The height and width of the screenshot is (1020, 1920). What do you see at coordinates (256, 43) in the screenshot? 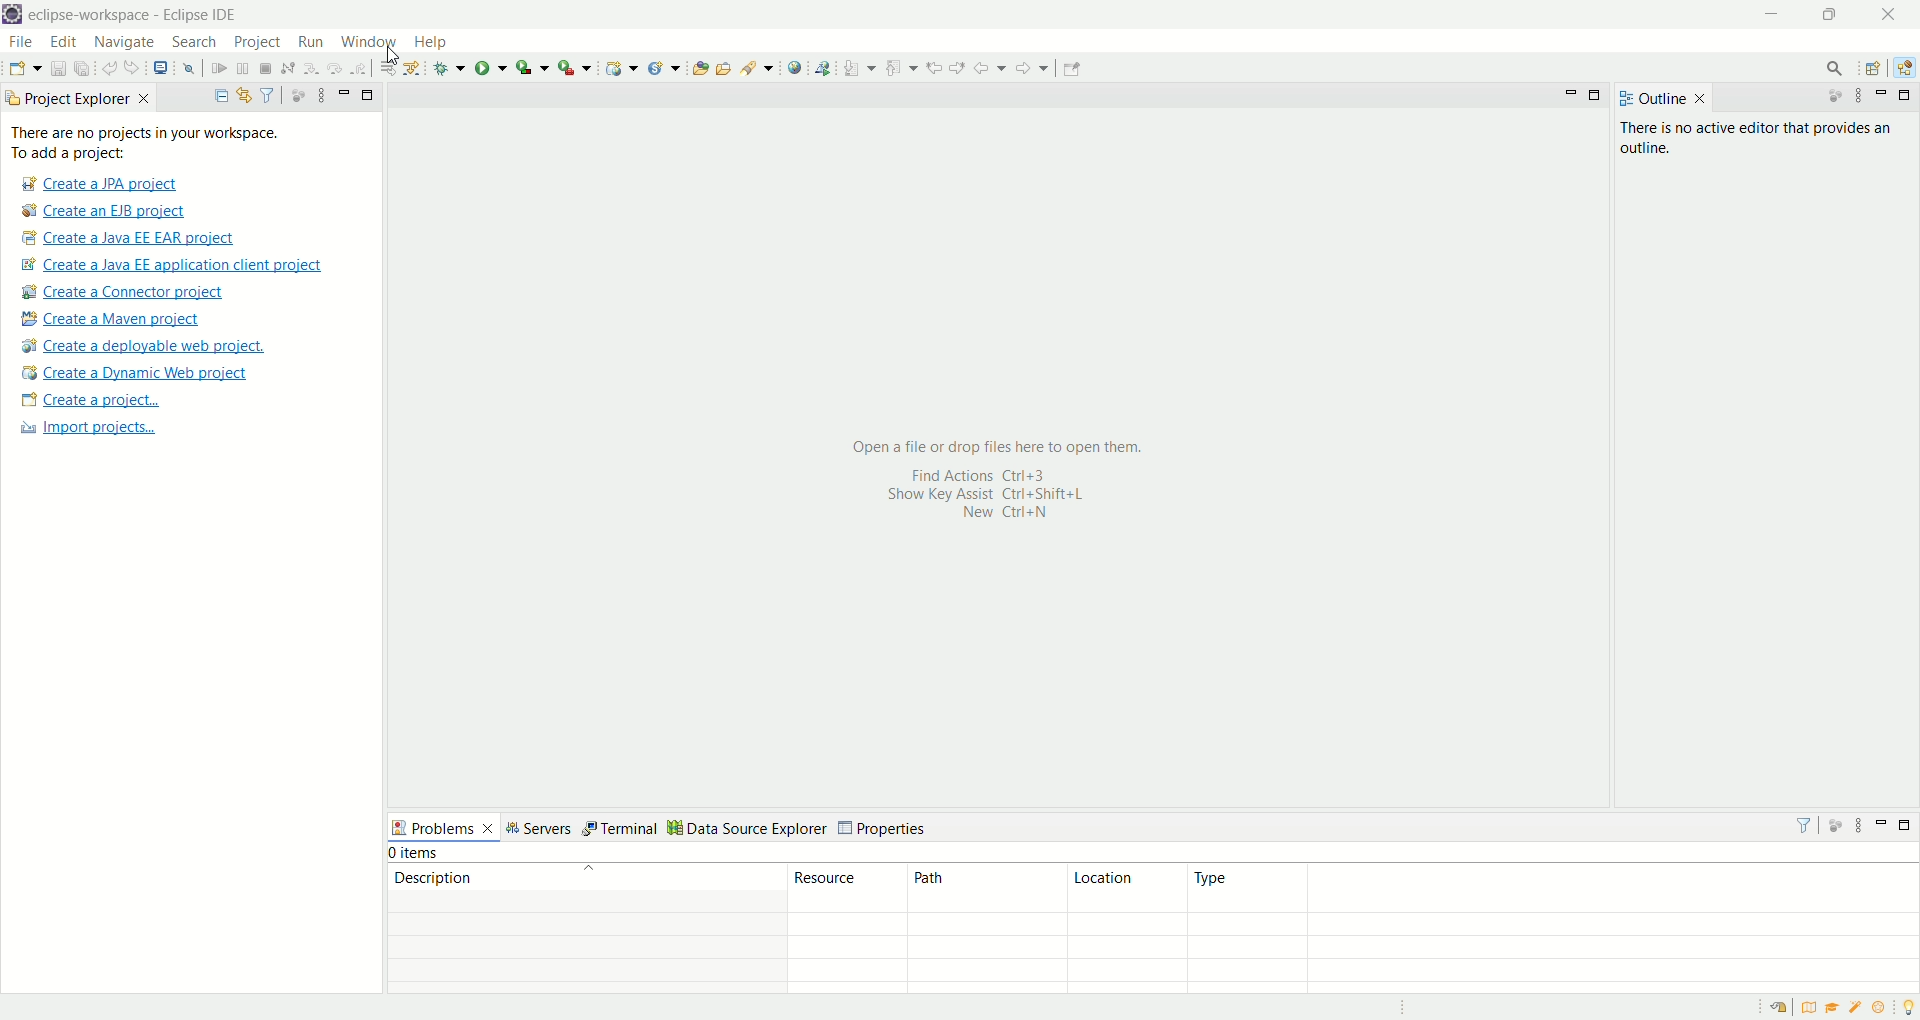
I see `project` at bounding box center [256, 43].